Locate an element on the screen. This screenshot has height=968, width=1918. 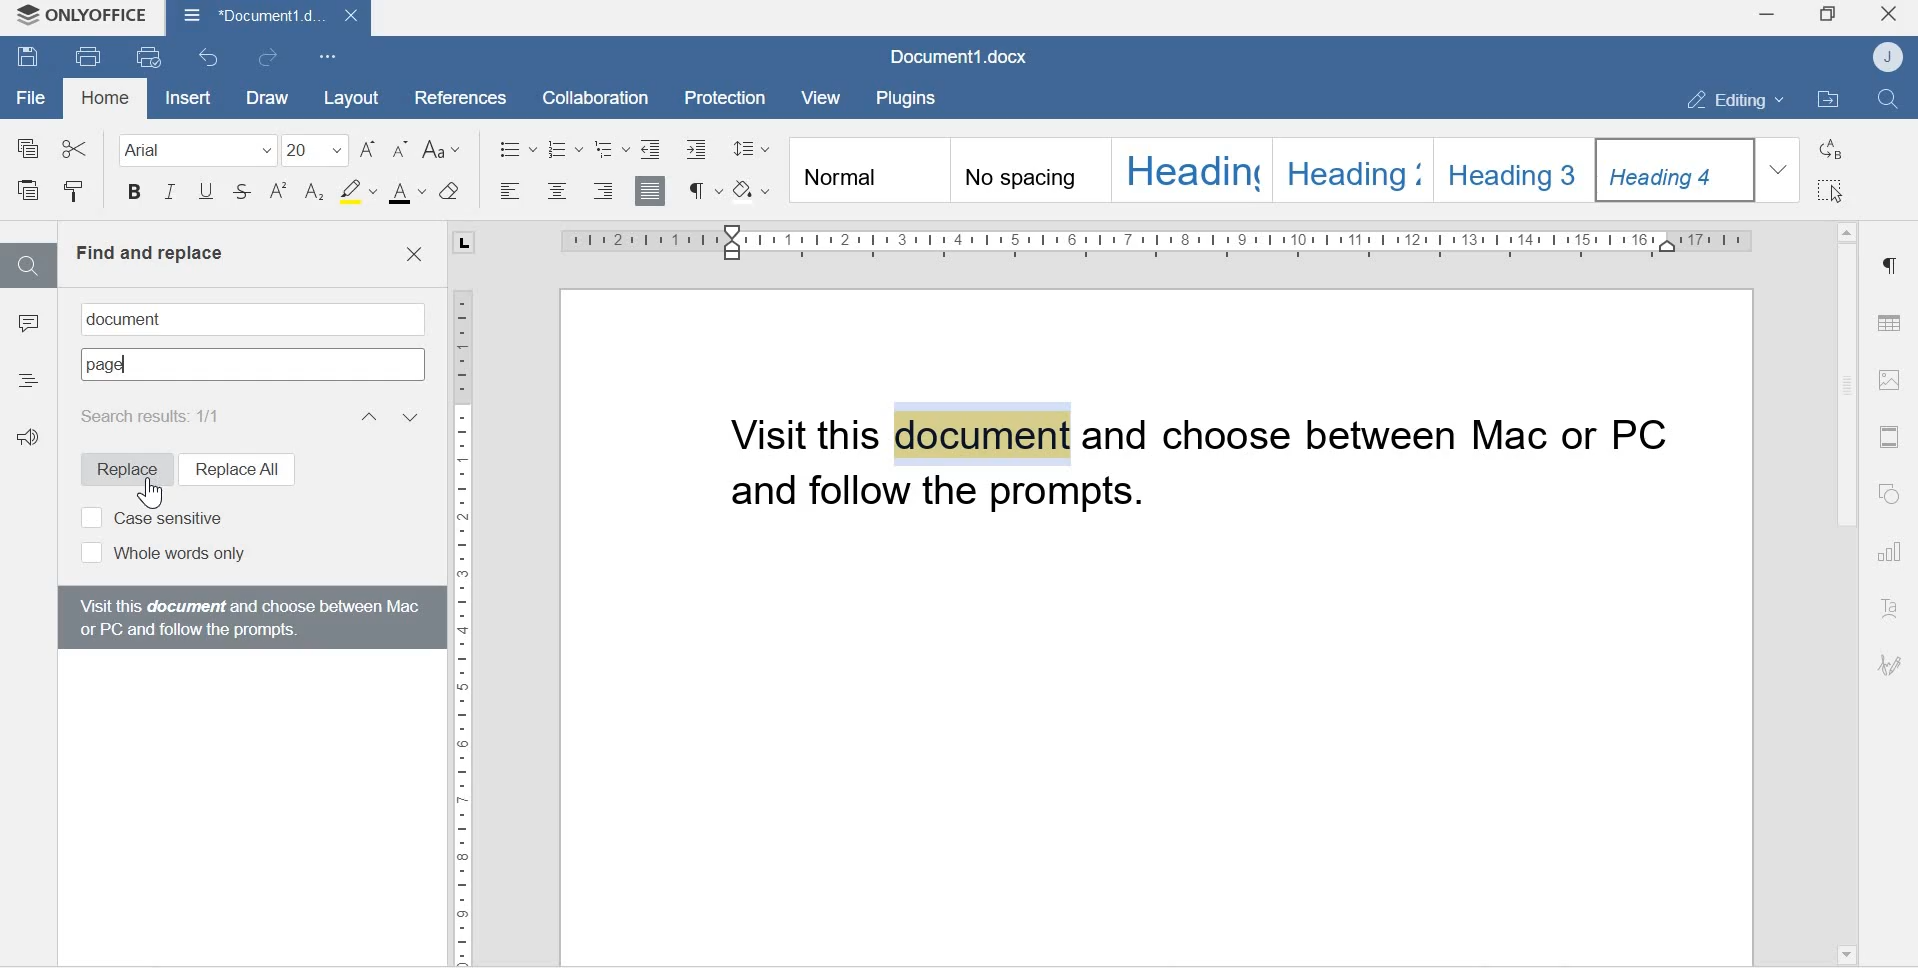
Numbering is located at coordinates (567, 148).